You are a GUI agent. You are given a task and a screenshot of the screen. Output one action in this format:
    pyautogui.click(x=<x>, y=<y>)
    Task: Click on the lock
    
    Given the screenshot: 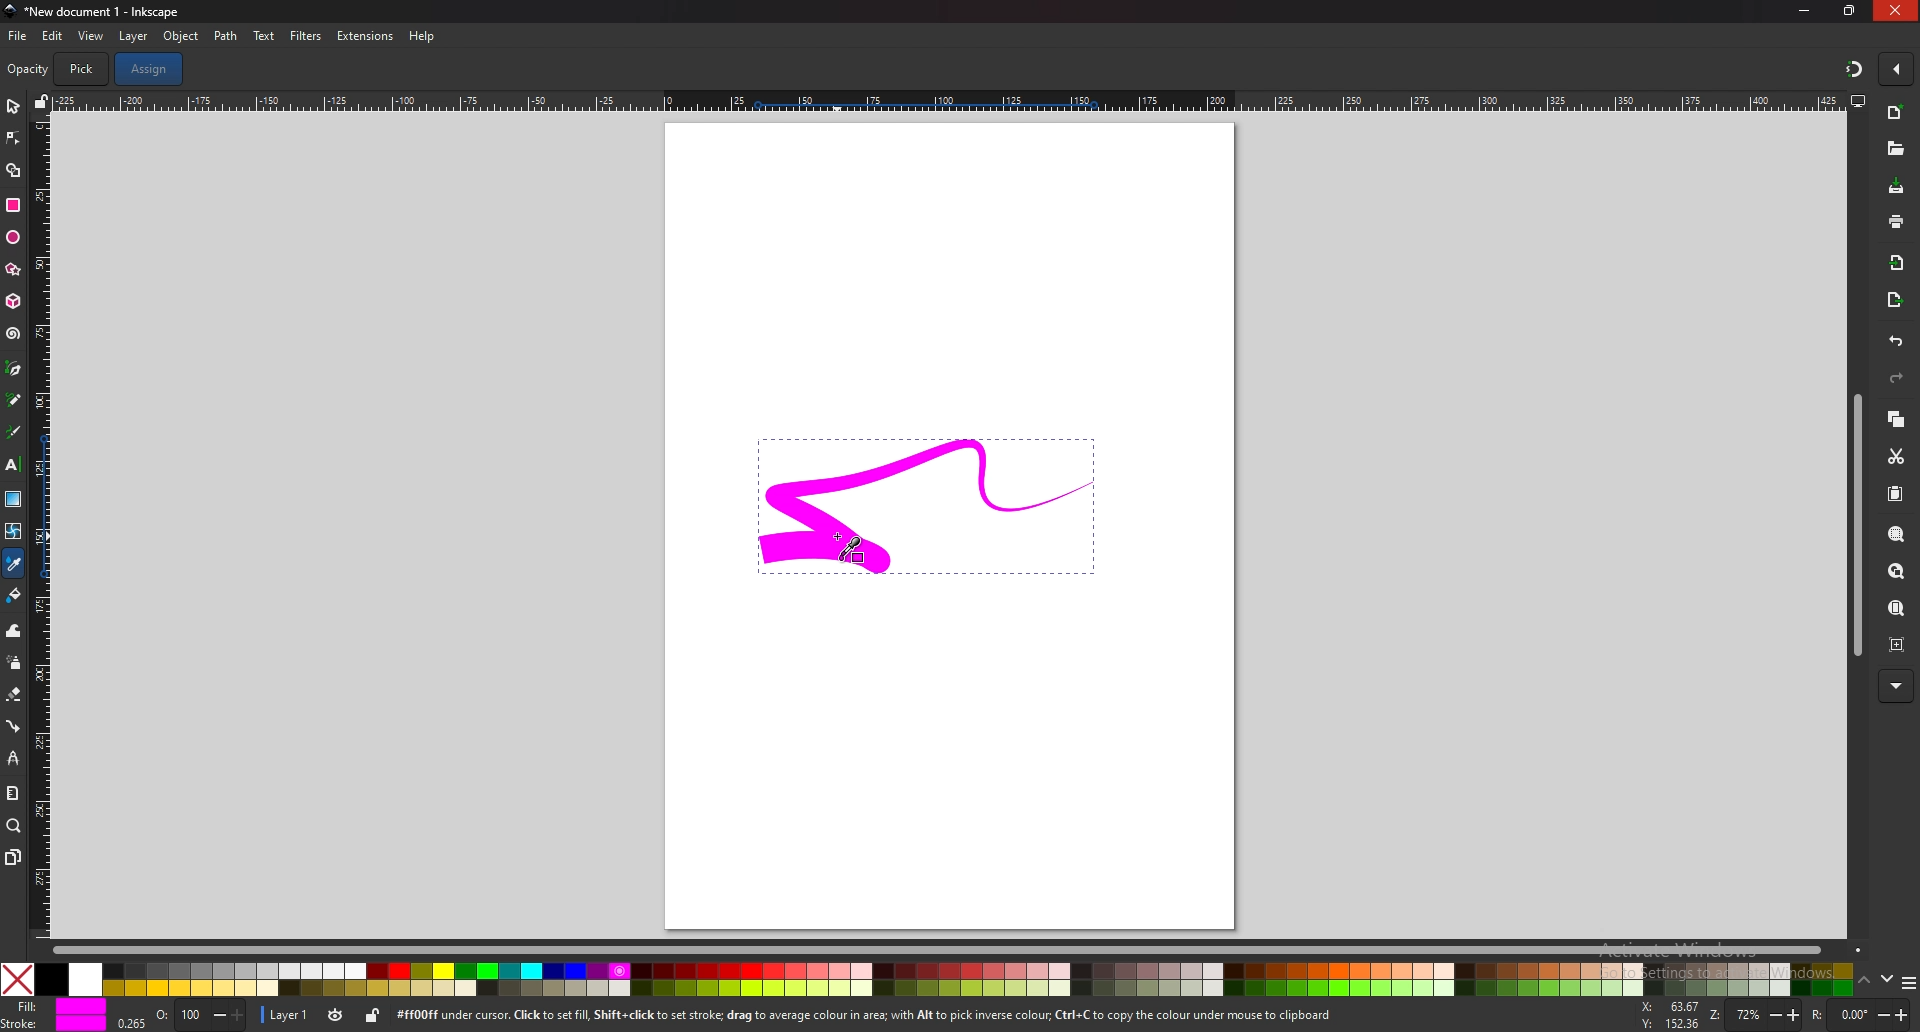 What is the action you would take?
    pyautogui.click(x=373, y=1015)
    